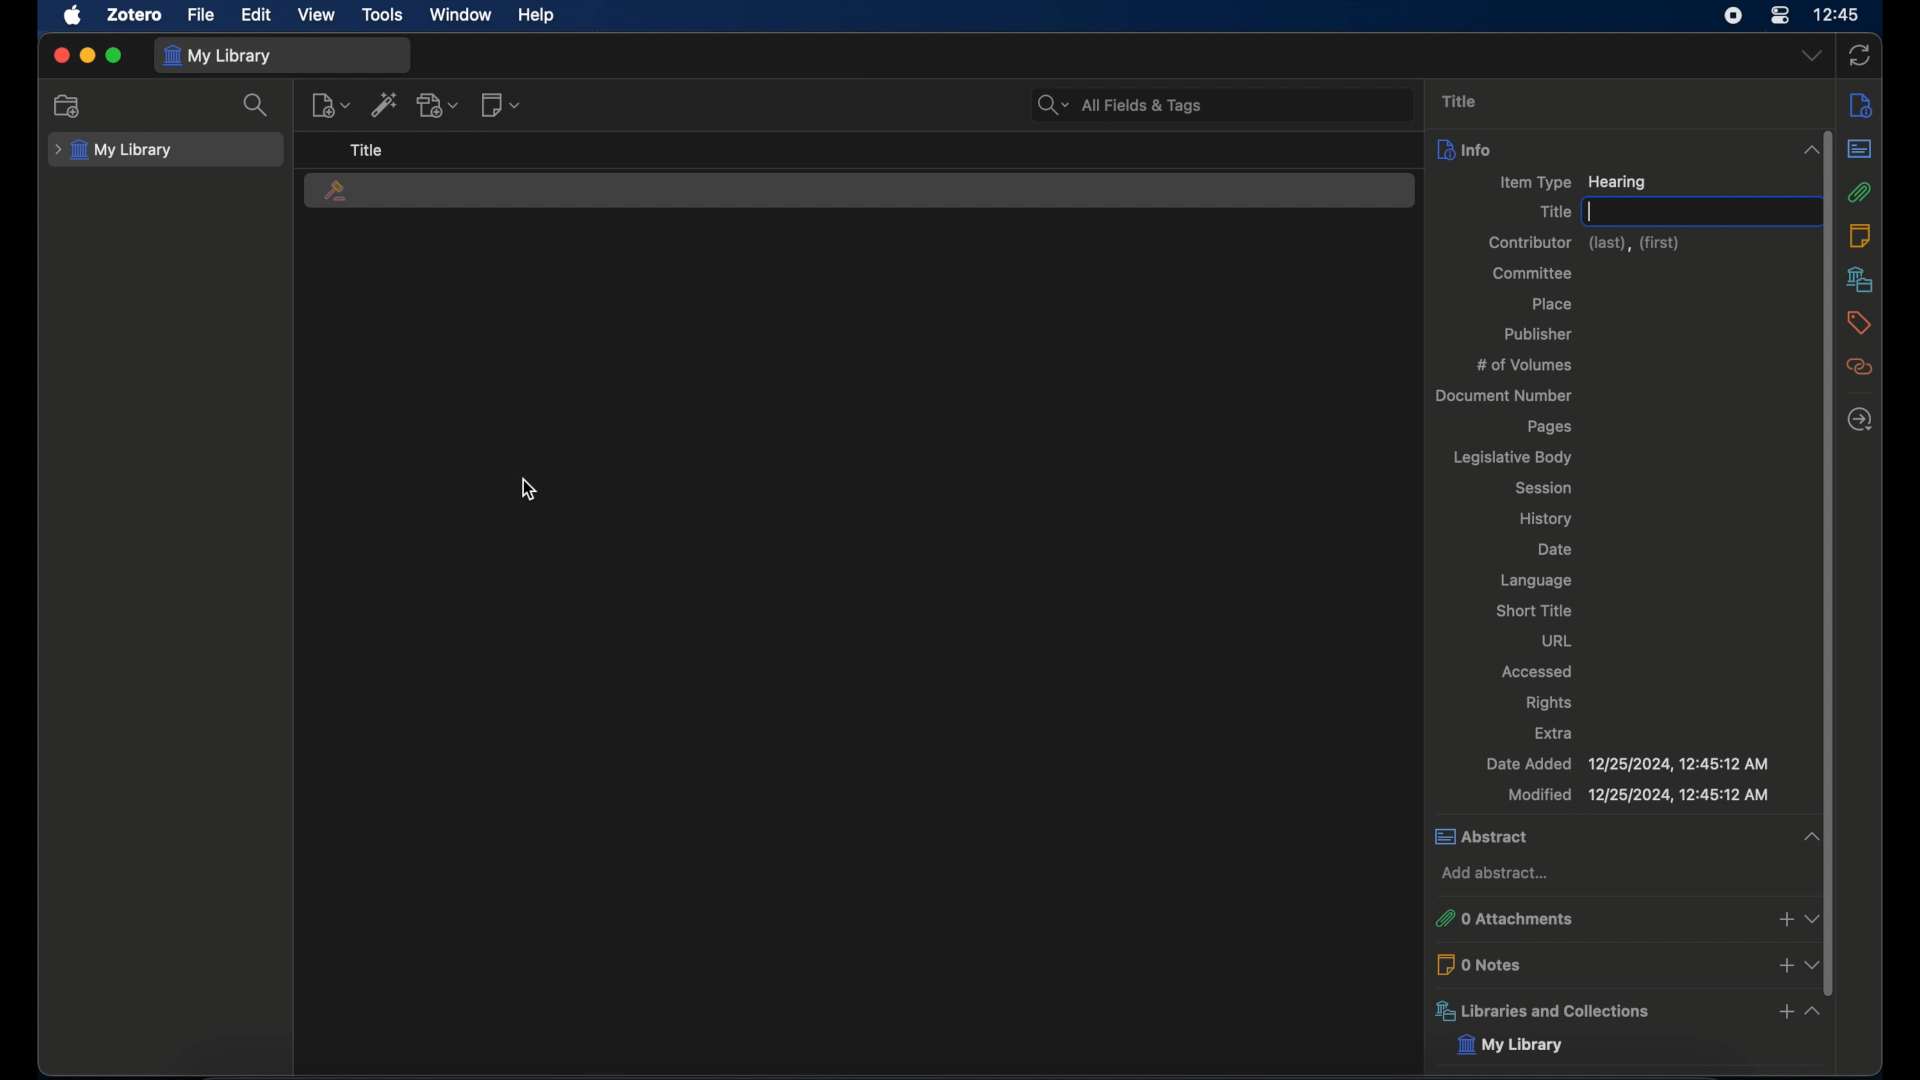  What do you see at coordinates (1590, 211) in the screenshot?
I see `text cursor` at bounding box center [1590, 211].